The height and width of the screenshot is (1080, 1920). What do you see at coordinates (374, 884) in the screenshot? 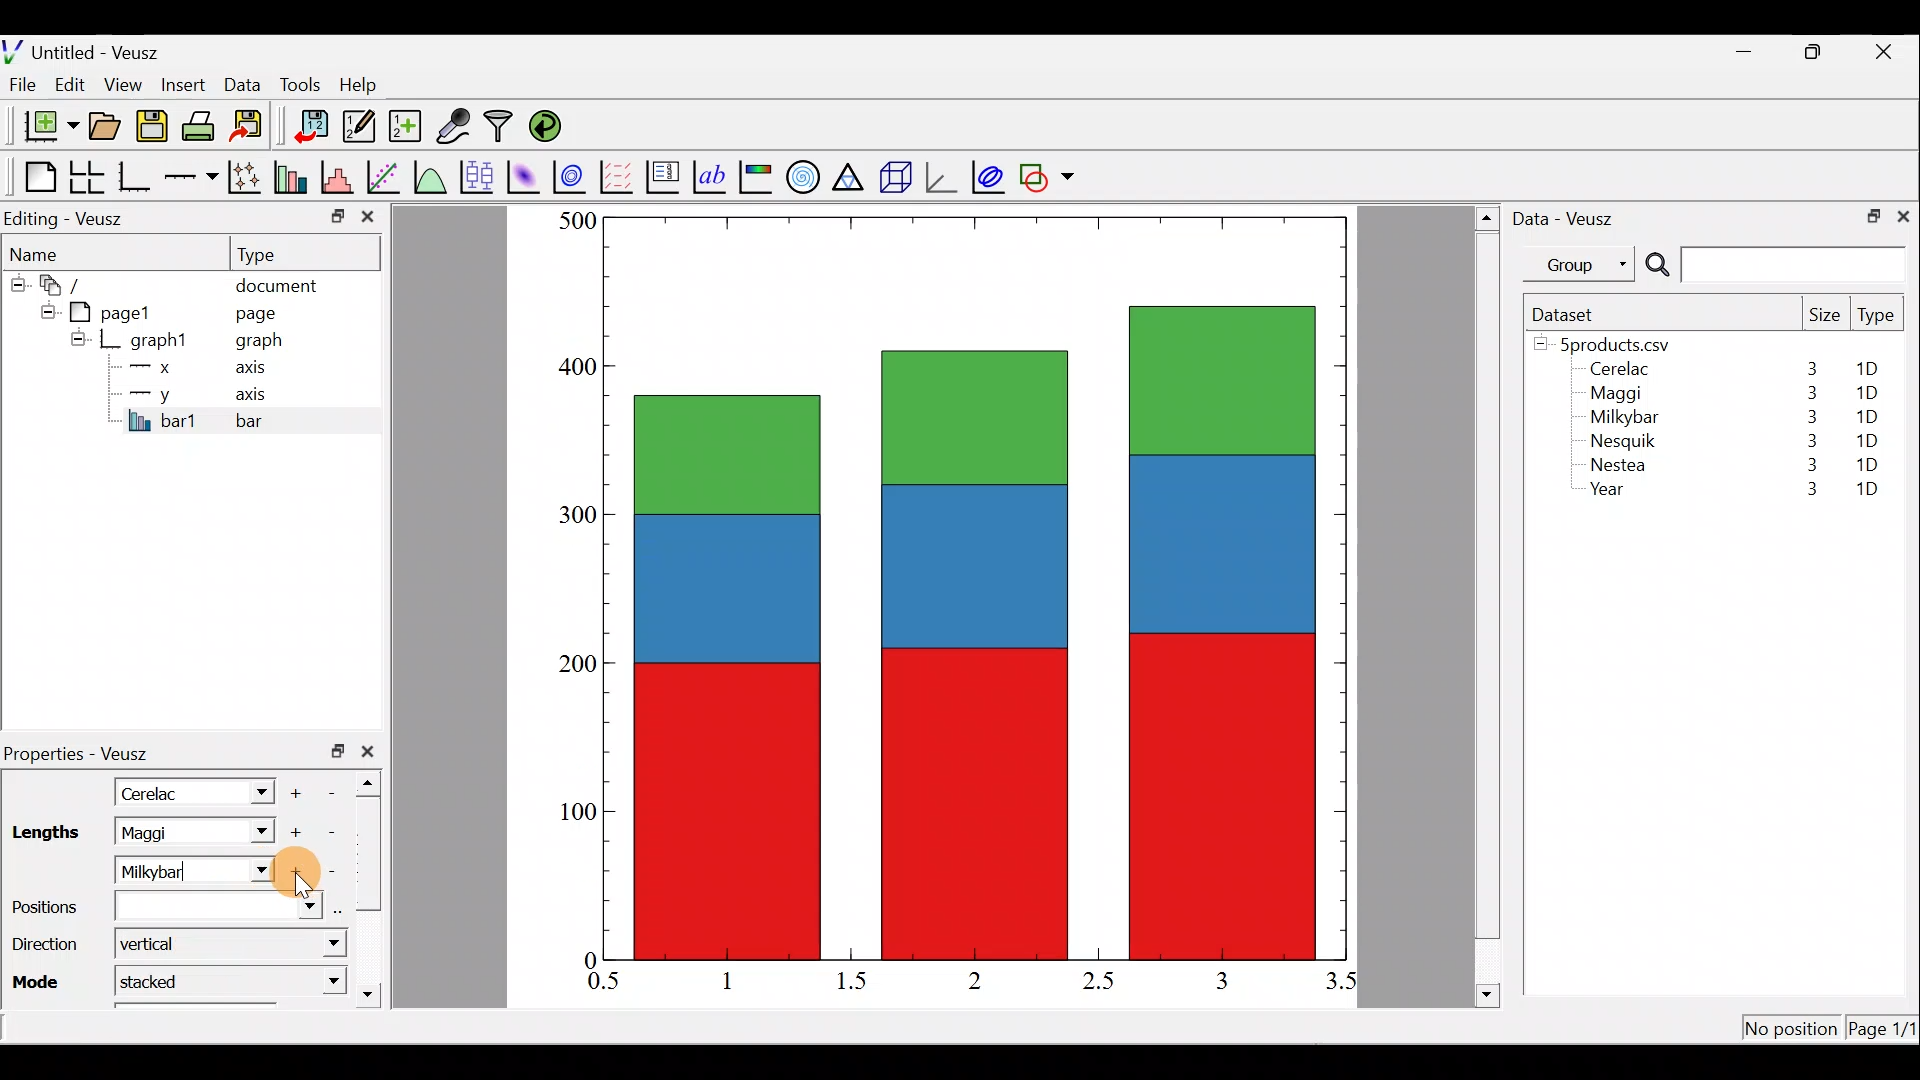
I see `scroll bar` at bounding box center [374, 884].